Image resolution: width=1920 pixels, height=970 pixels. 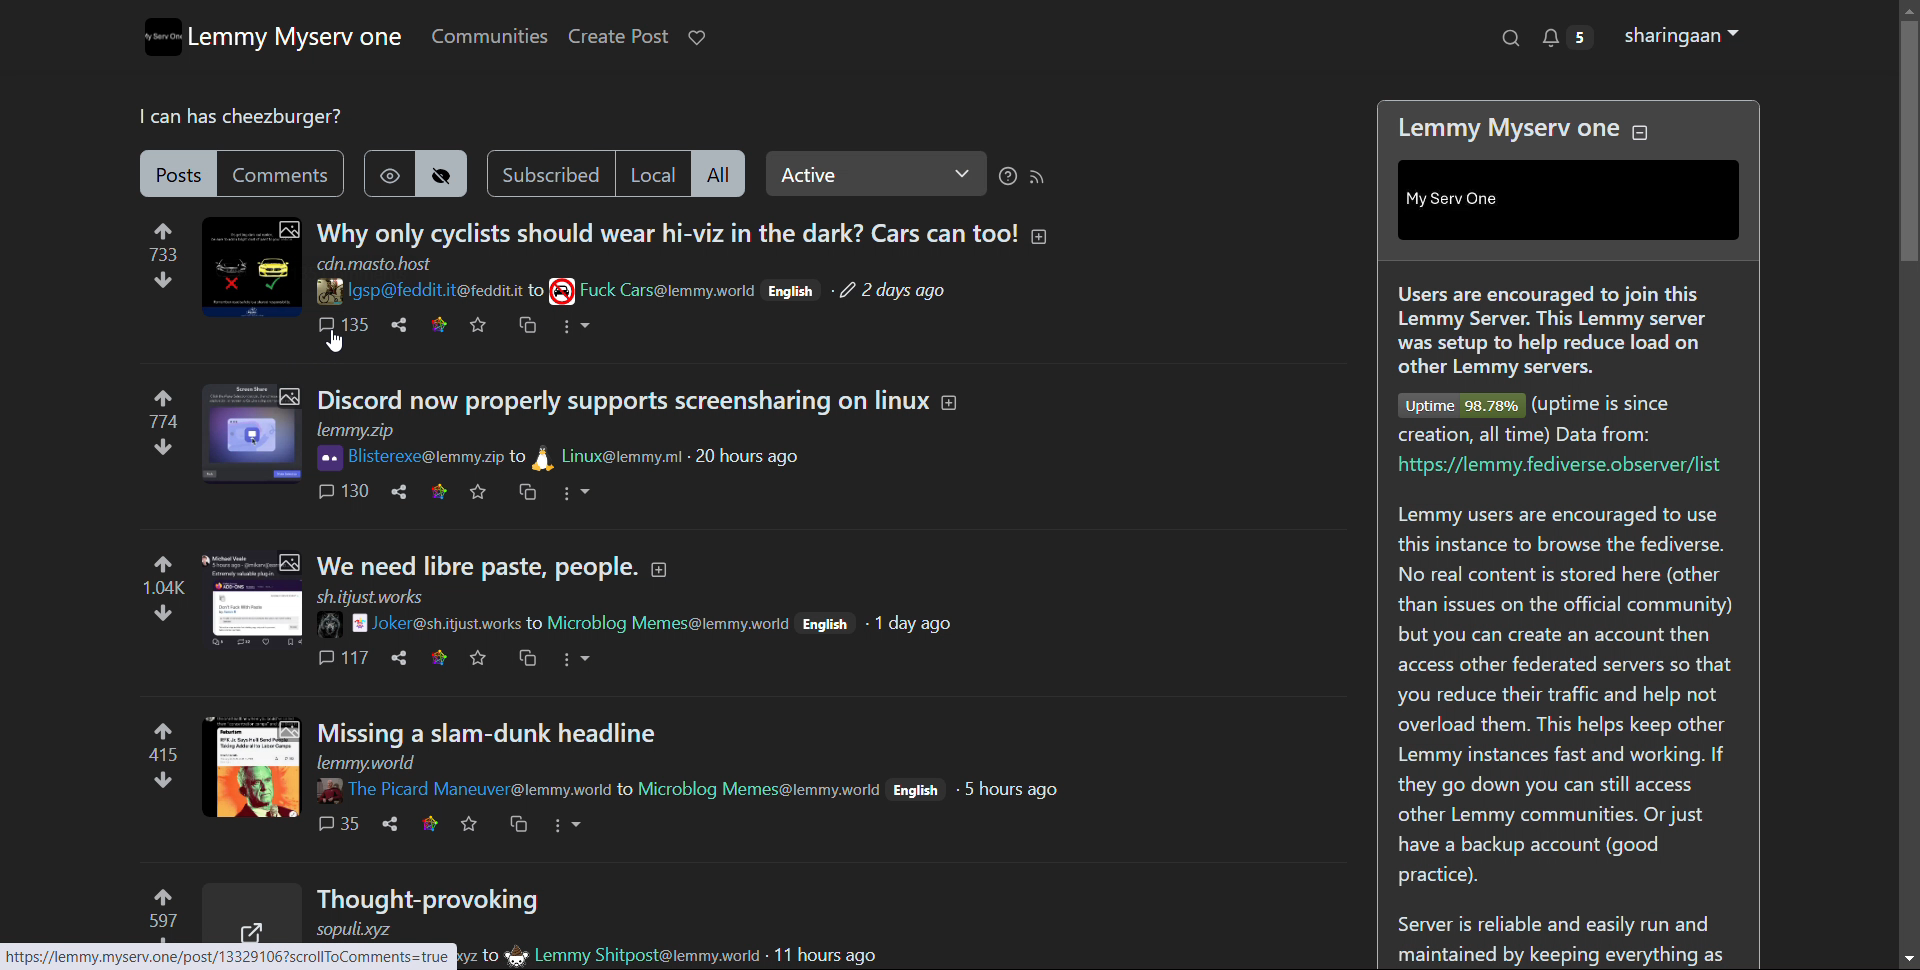 What do you see at coordinates (1569, 37) in the screenshot?
I see `notifications` at bounding box center [1569, 37].